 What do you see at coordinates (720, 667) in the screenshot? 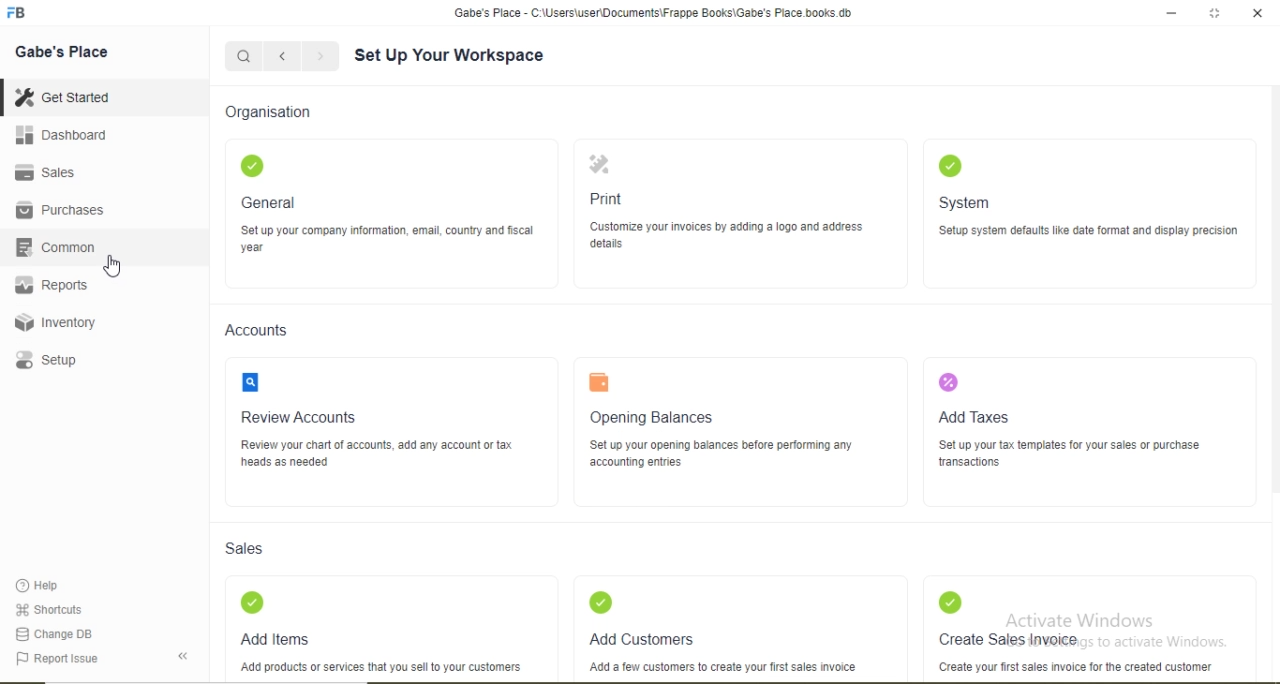
I see `Add a few customers 10 create your first sales invoice` at bounding box center [720, 667].